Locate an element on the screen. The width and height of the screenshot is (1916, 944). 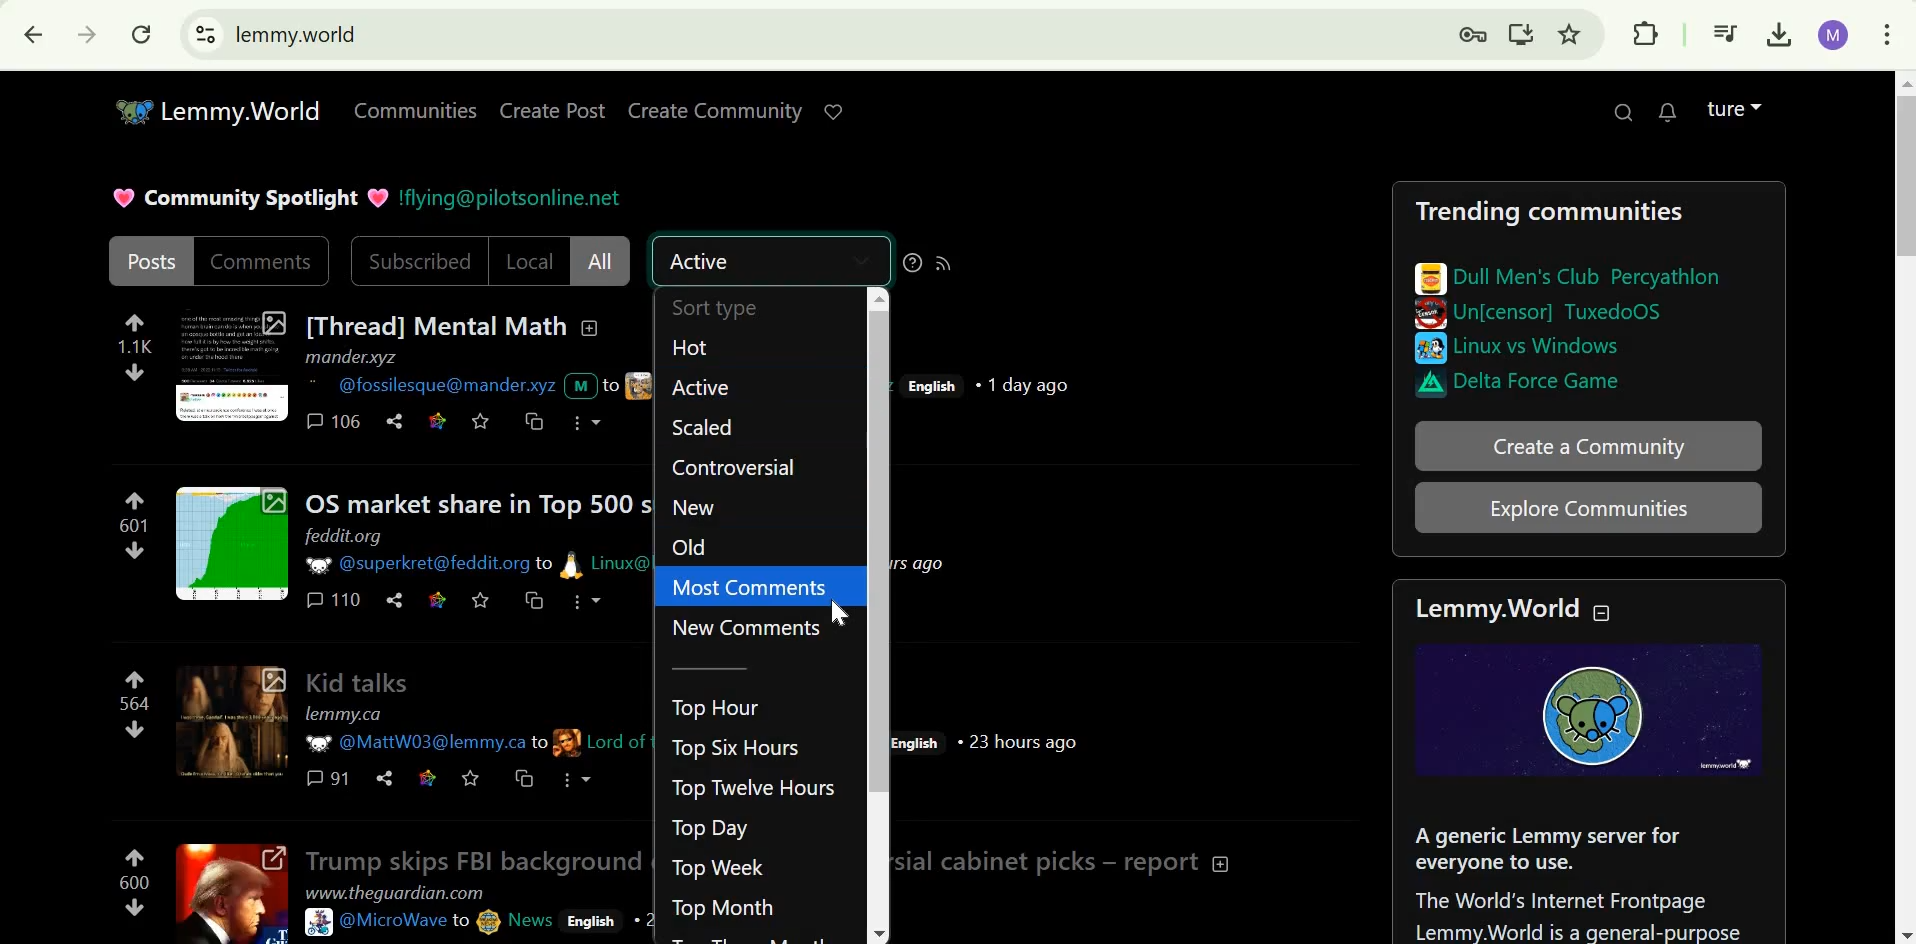
downvote is located at coordinates (136, 550).